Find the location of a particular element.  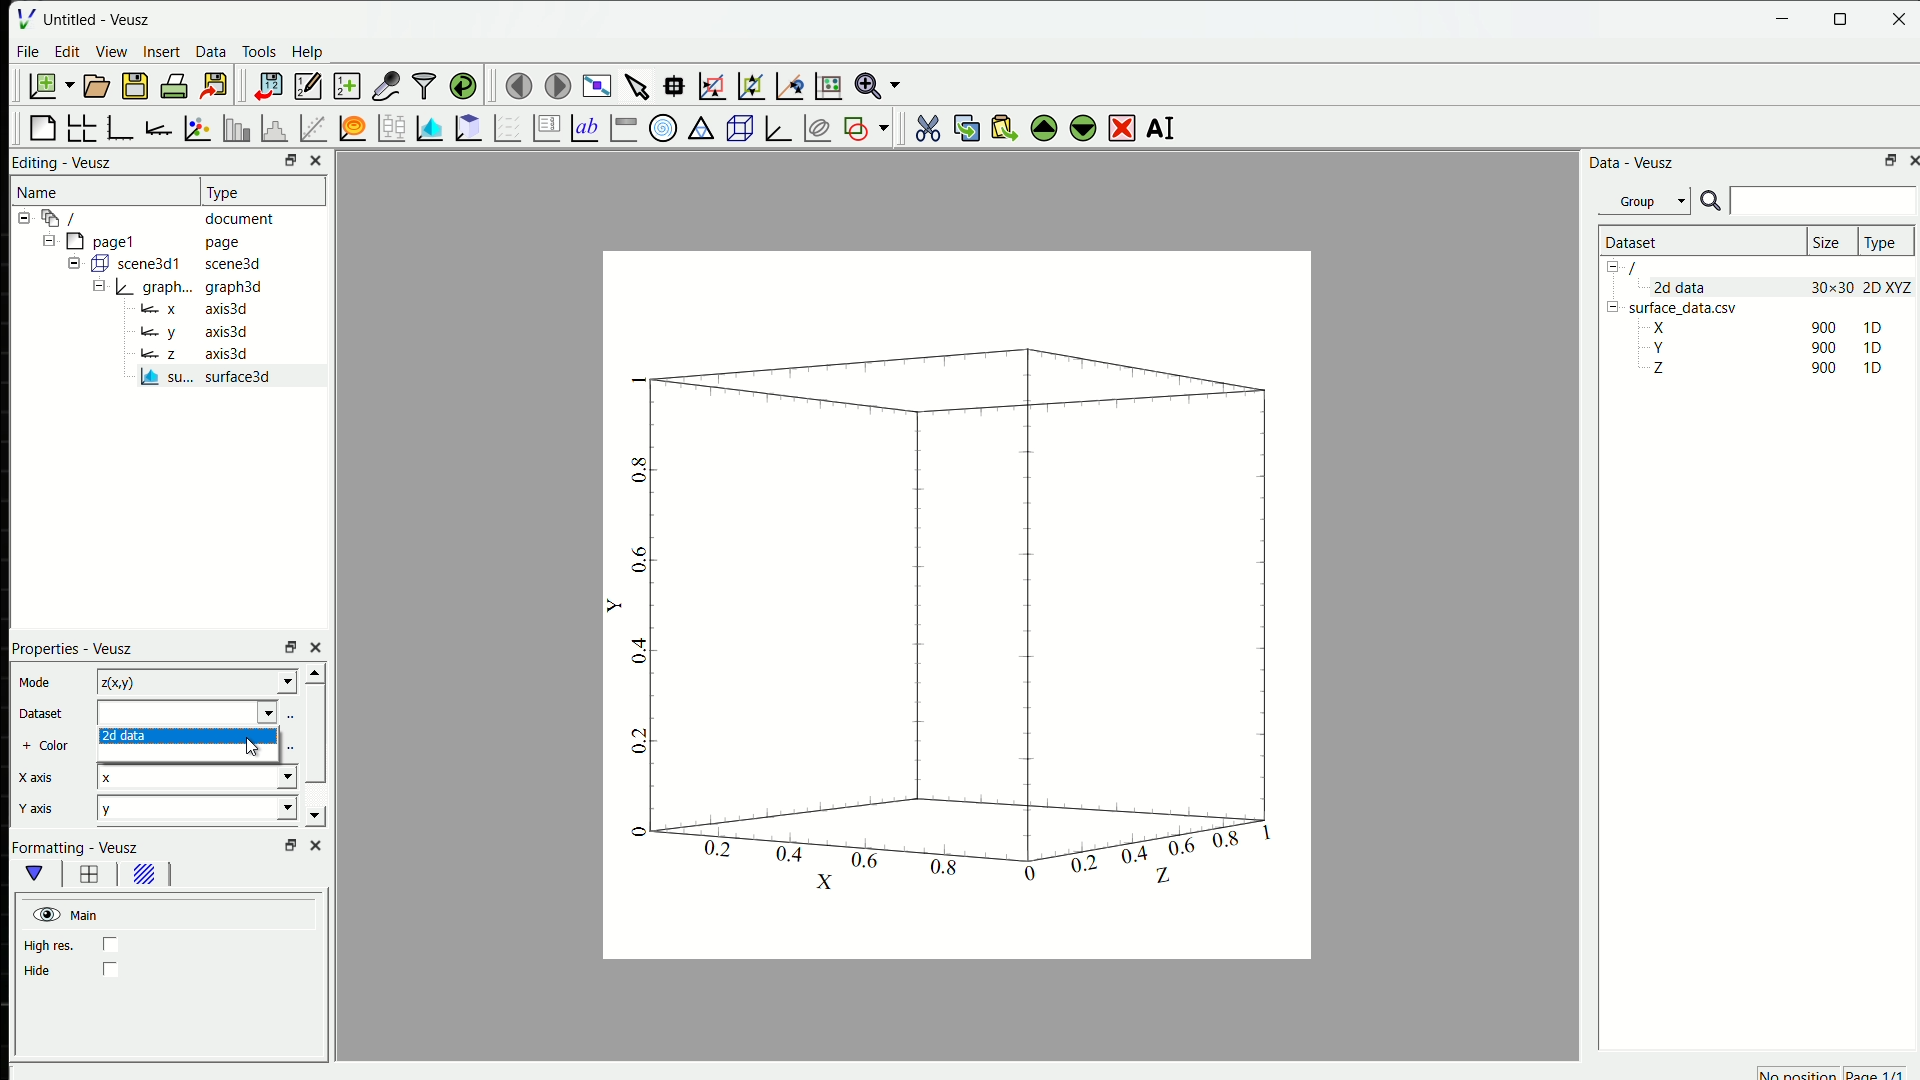

axis3d is located at coordinates (226, 354).